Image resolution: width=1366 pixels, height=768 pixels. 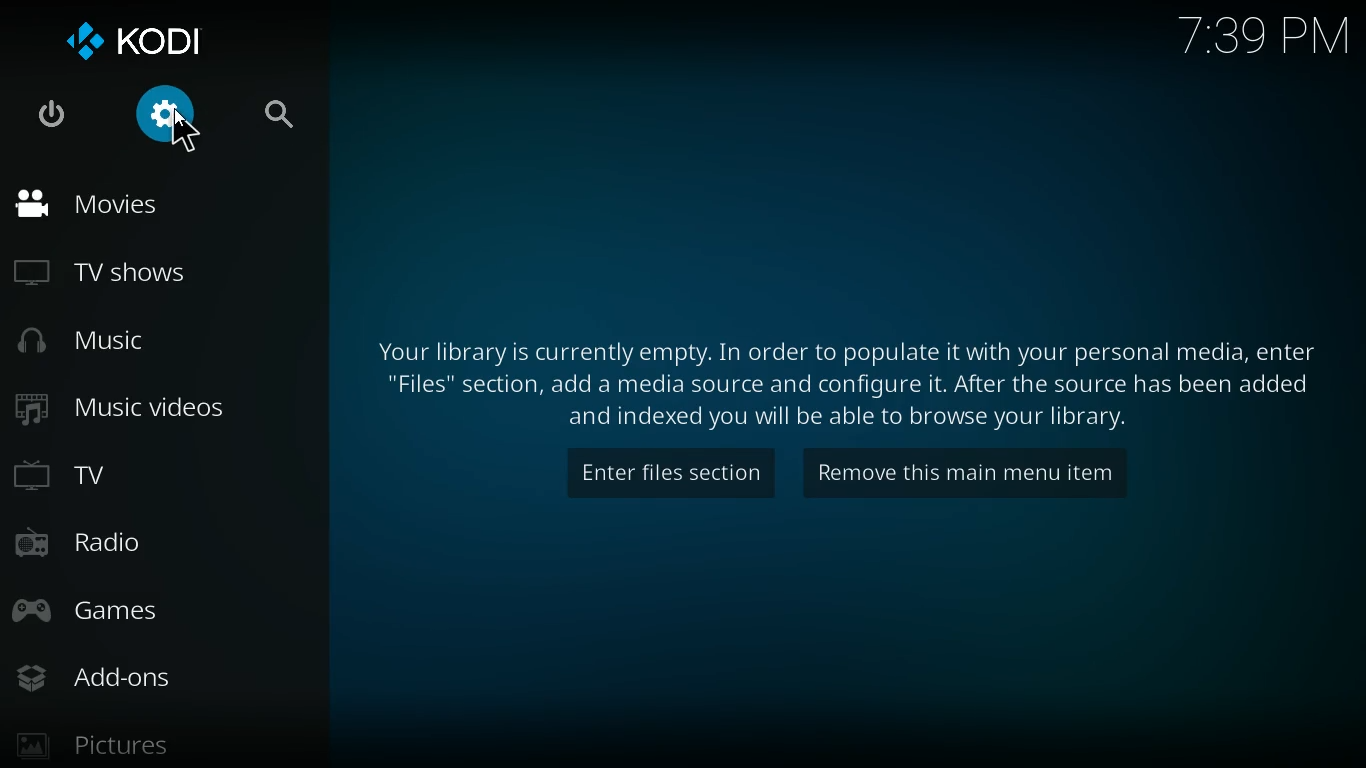 What do you see at coordinates (659, 475) in the screenshot?
I see `enter files section` at bounding box center [659, 475].